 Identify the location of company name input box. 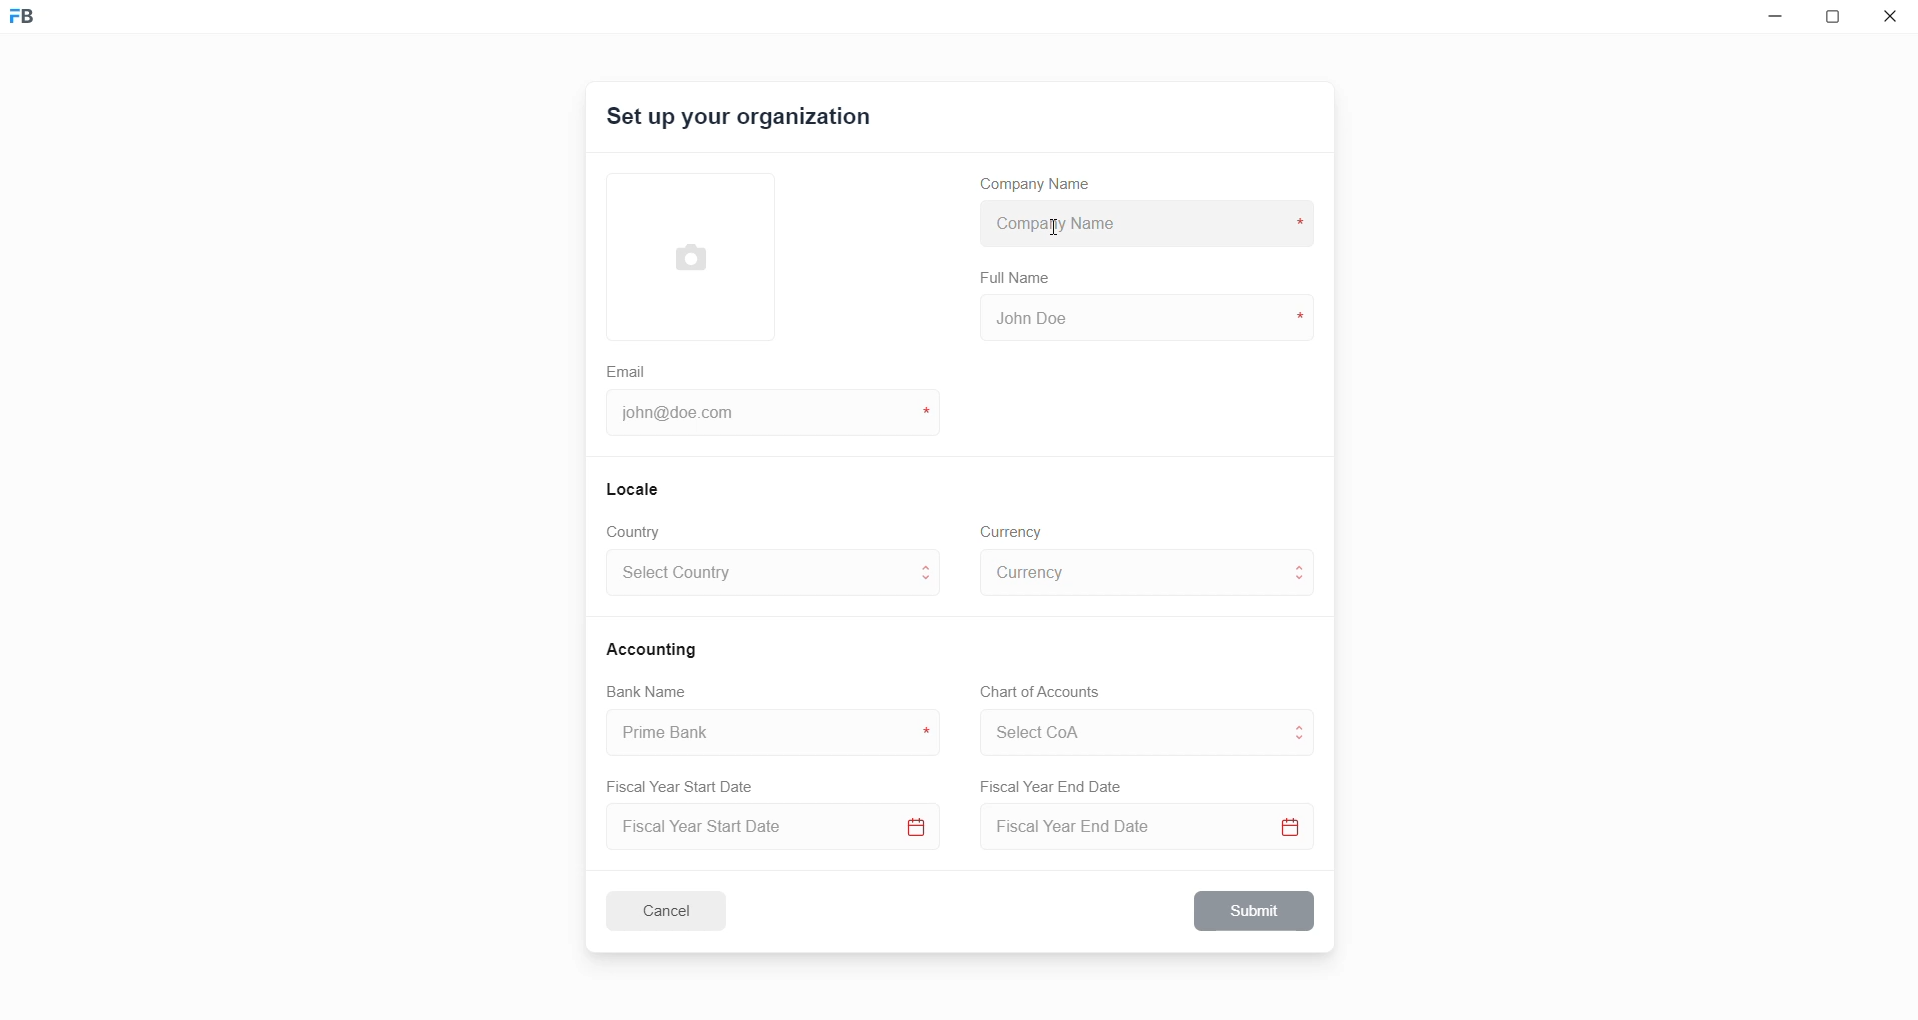
(1142, 221).